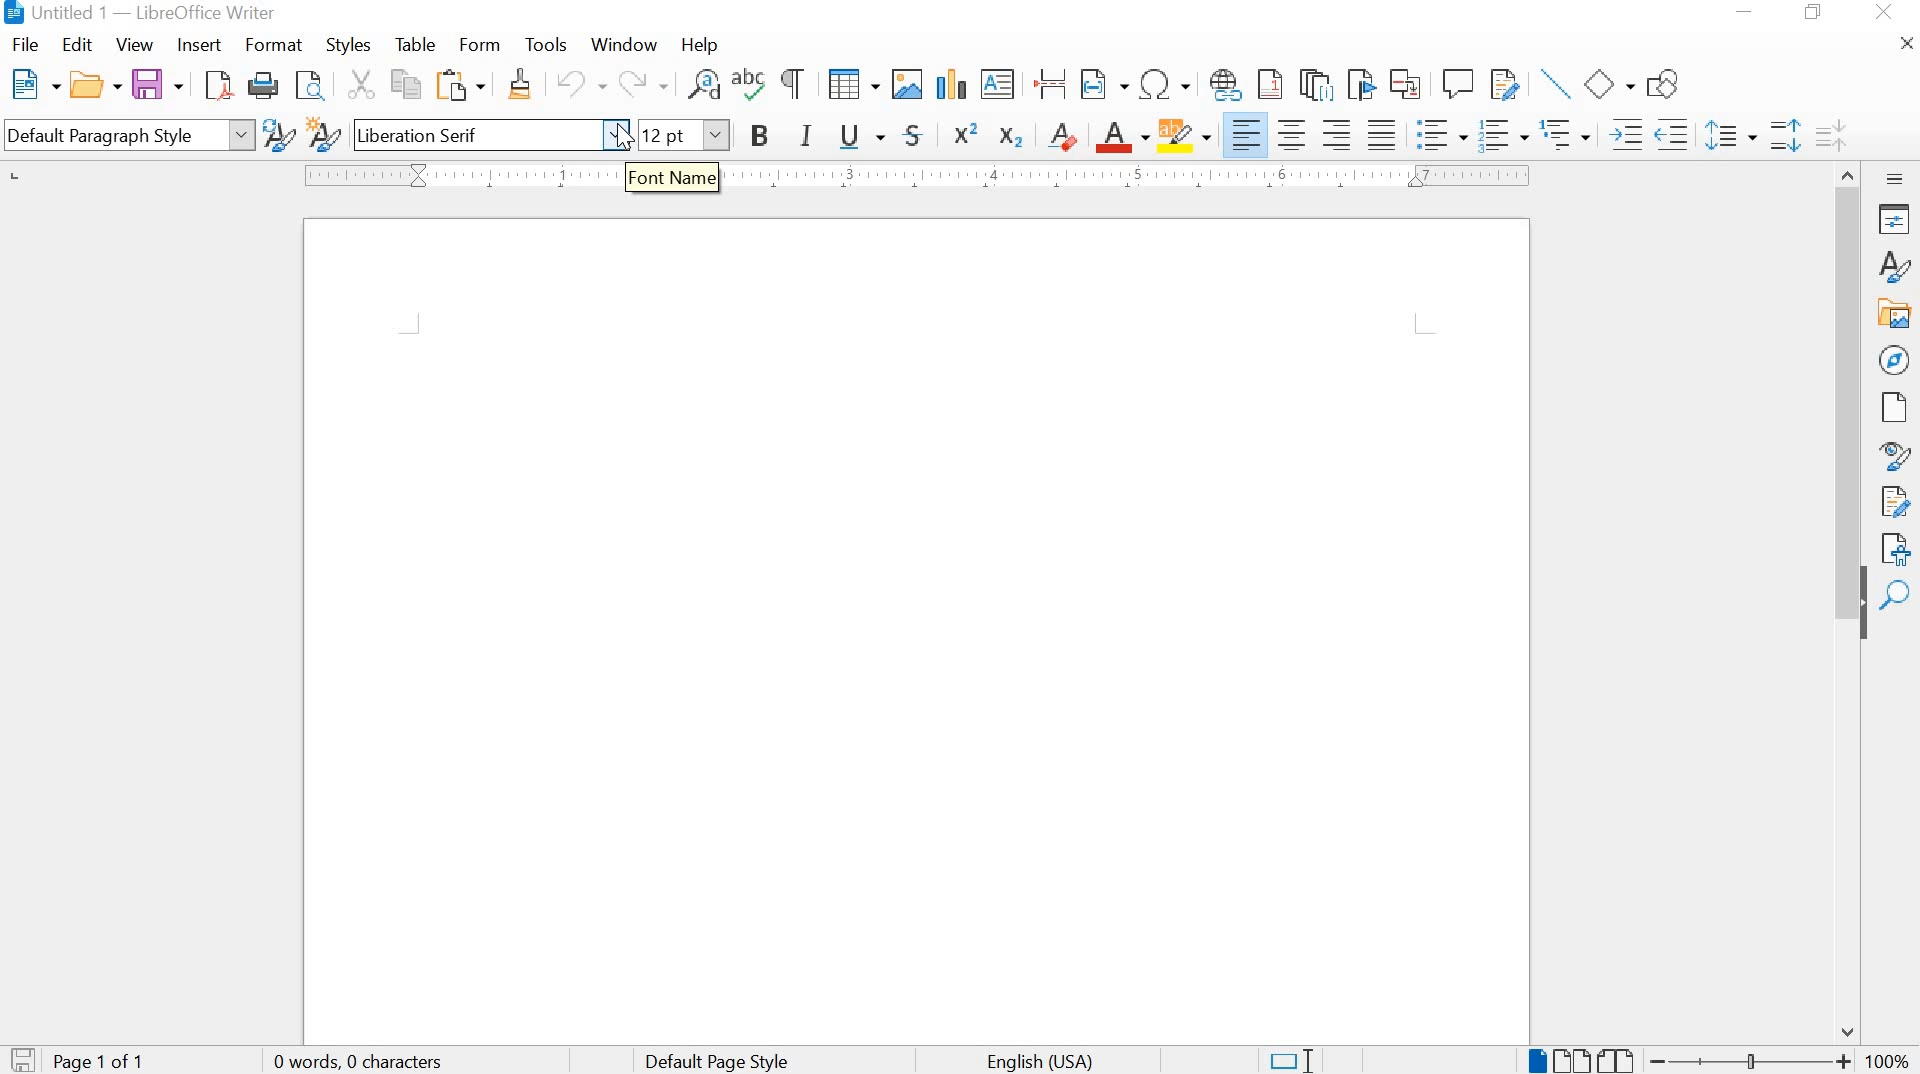 Image resolution: width=1920 pixels, height=1074 pixels. Describe the element at coordinates (1729, 135) in the screenshot. I see `SET LINE SPACING` at that location.